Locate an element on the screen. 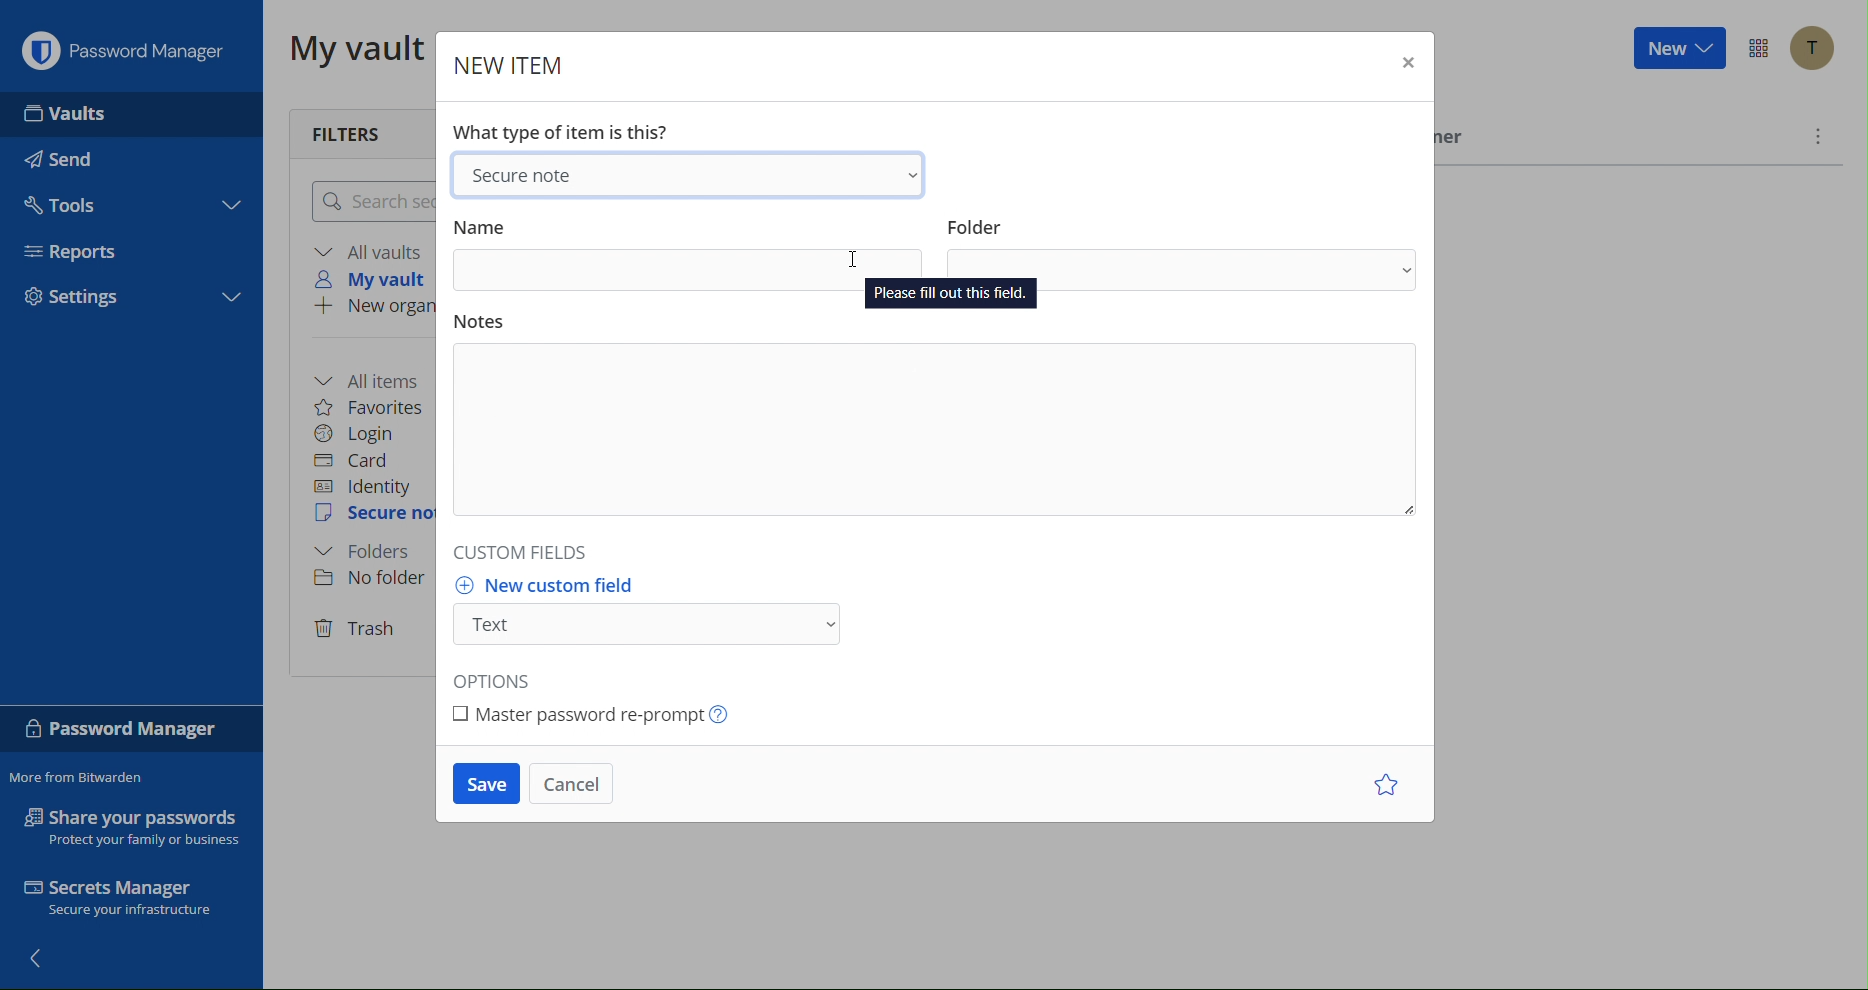 The height and width of the screenshot is (990, 1868). More from Bitwarden is located at coordinates (79, 778).